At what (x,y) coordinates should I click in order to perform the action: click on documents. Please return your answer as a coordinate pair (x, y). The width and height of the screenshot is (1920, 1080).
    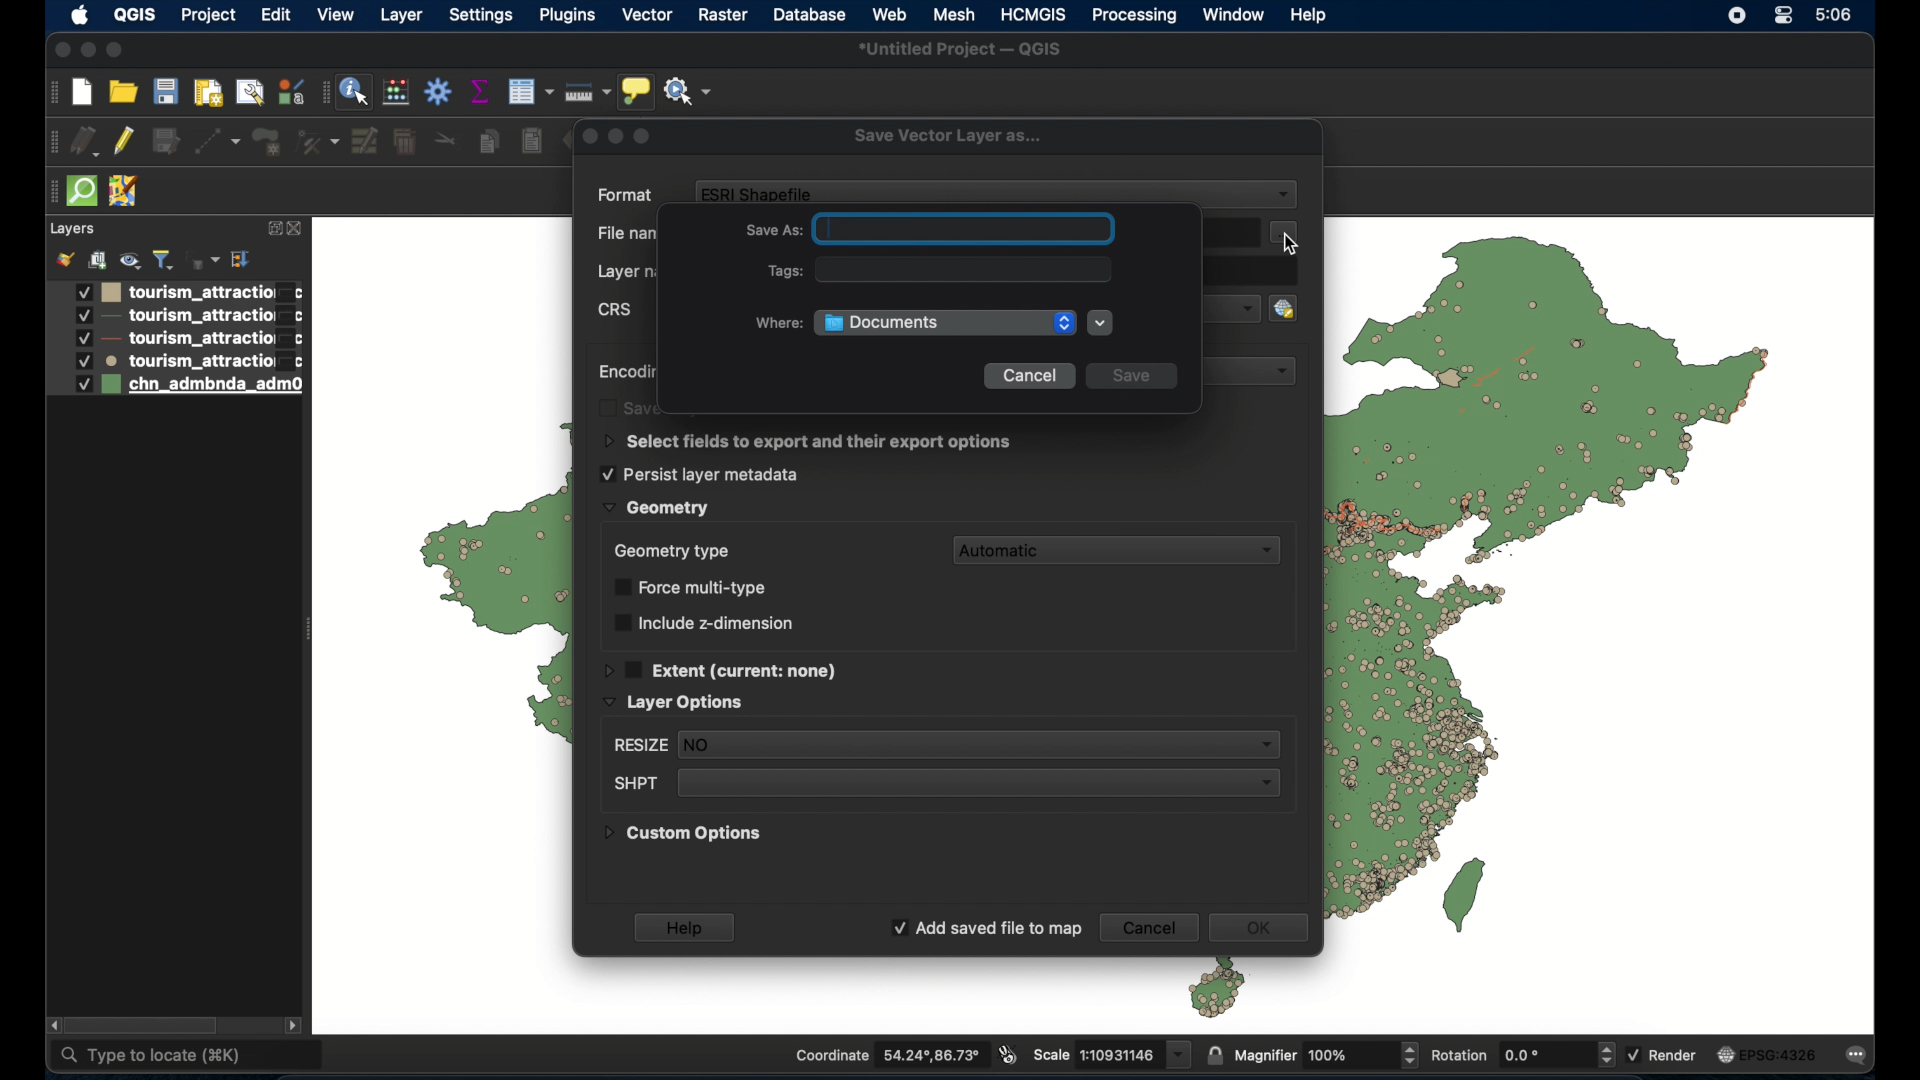
    Looking at the image, I should click on (944, 322).